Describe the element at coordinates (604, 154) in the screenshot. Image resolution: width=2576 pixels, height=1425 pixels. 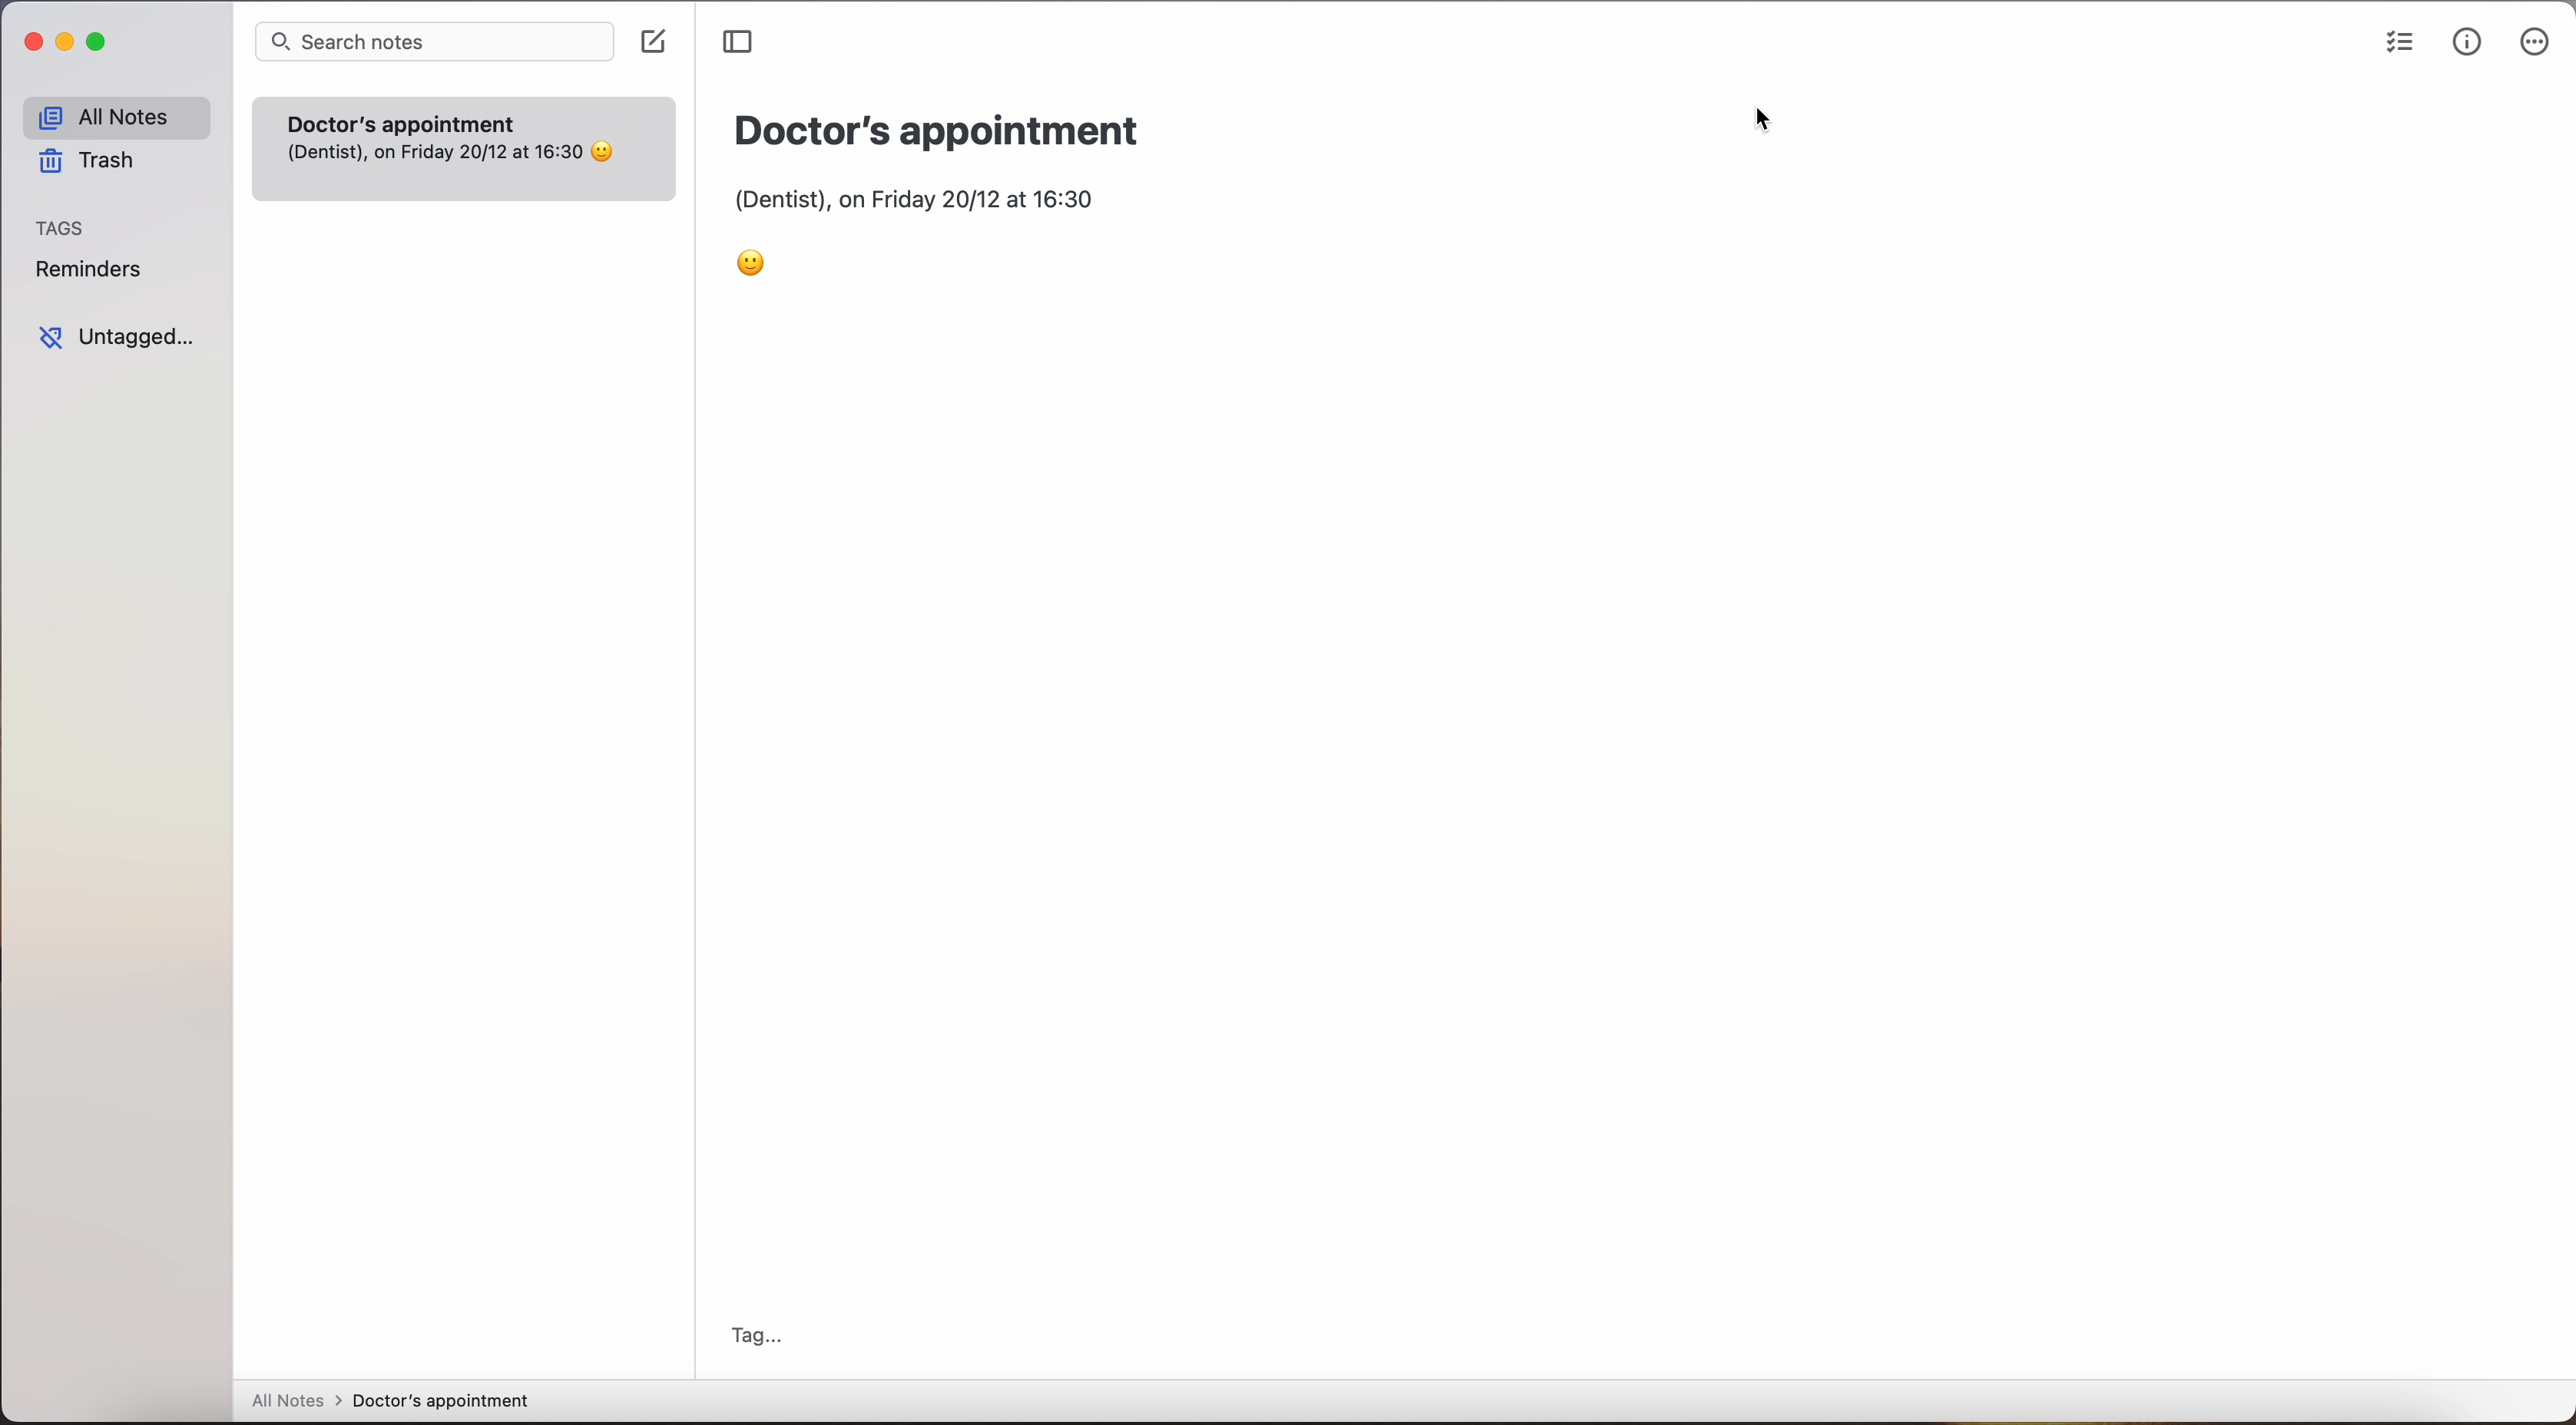
I see `emoji smile` at that location.